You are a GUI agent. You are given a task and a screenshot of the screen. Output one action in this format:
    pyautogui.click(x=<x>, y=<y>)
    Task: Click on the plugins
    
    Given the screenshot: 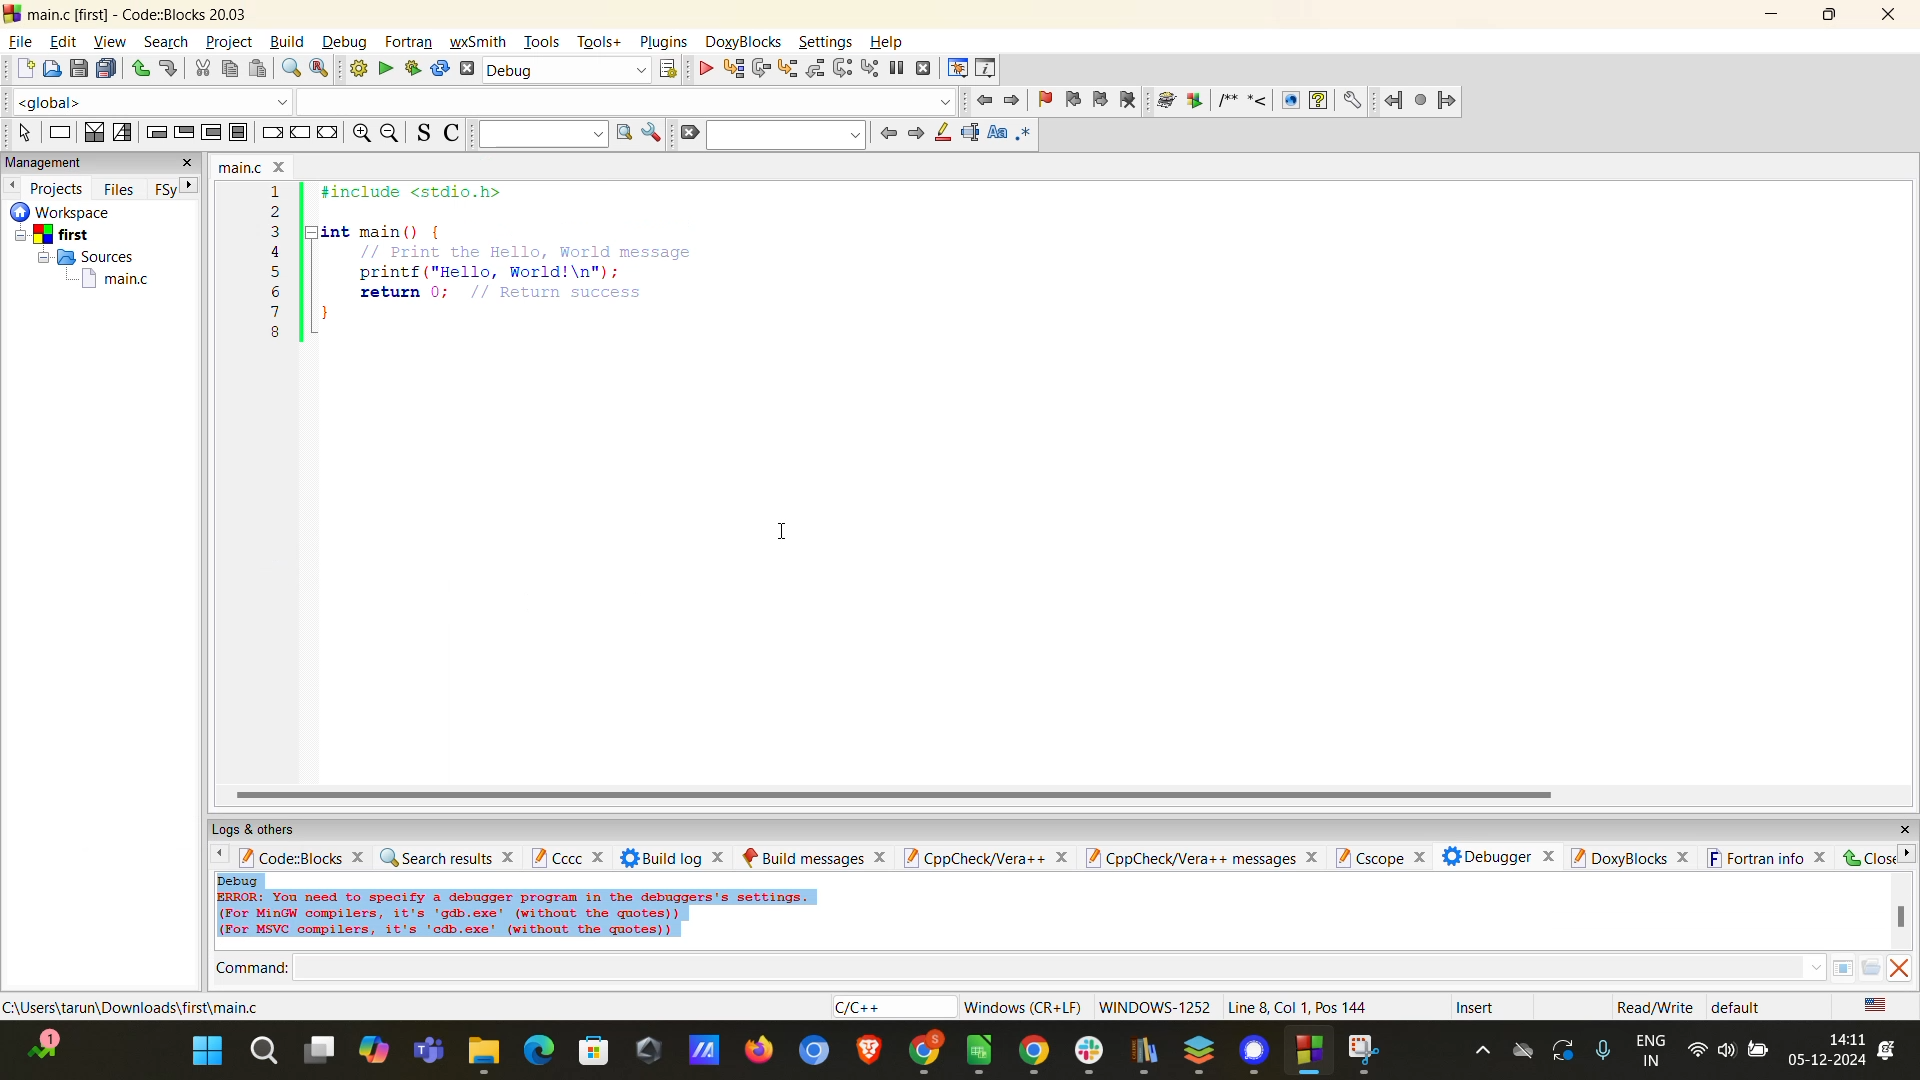 What is the action you would take?
    pyautogui.click(x=663, y=40)
    